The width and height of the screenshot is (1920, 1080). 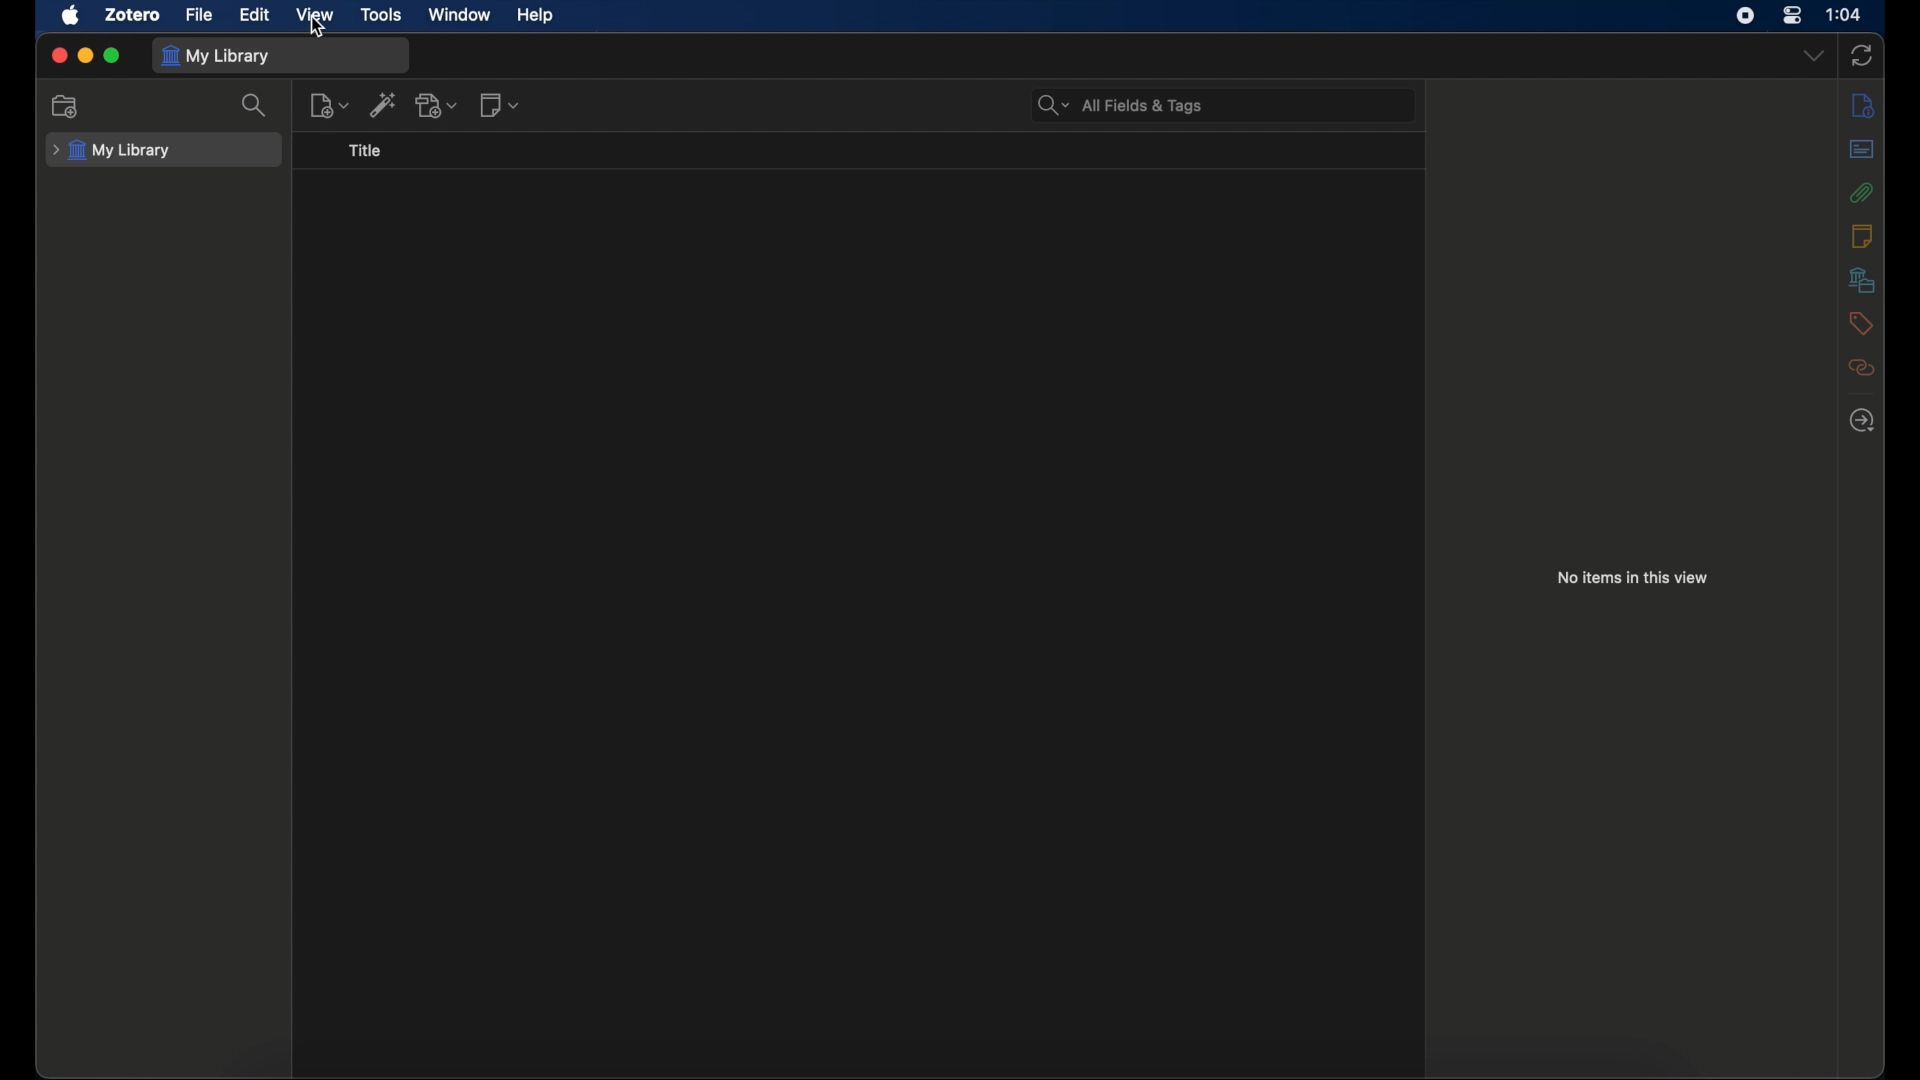 What do you see at coordinates (1861, 367) in the screenshot?
I see `related` at bounding box center [1861, 367].